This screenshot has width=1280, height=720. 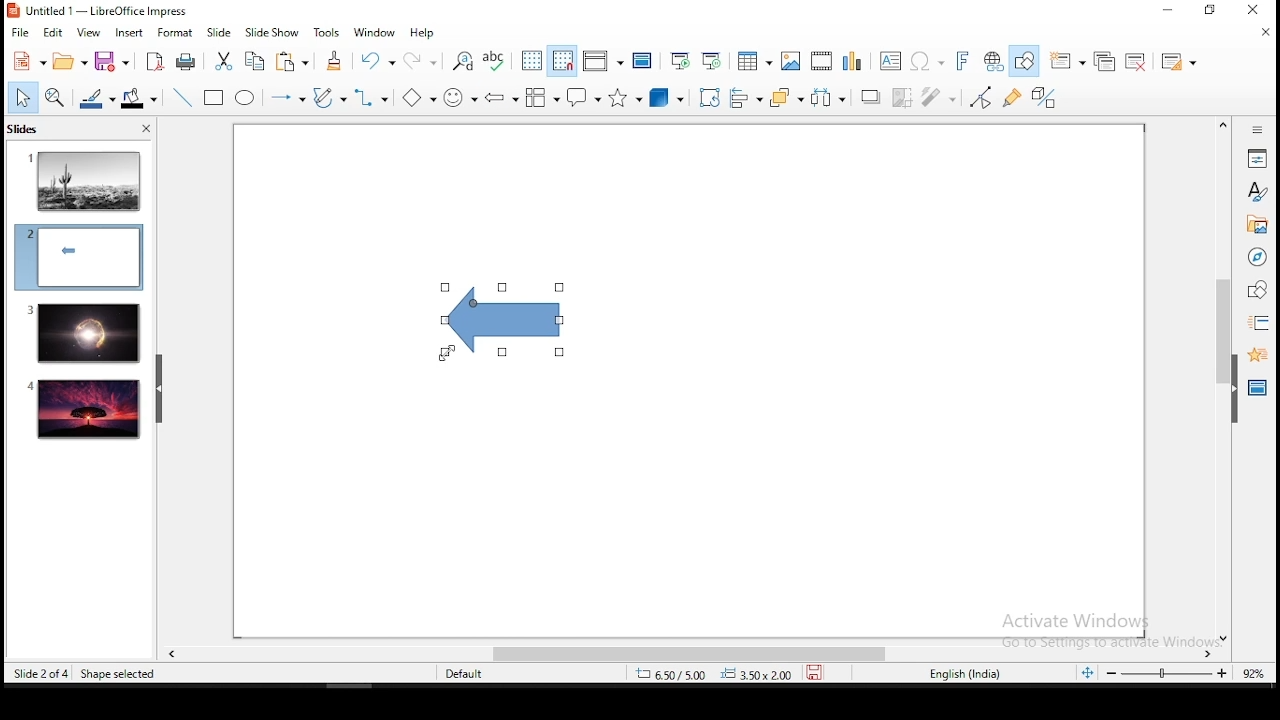 I want to click on redo, so click(x=423, y=60).